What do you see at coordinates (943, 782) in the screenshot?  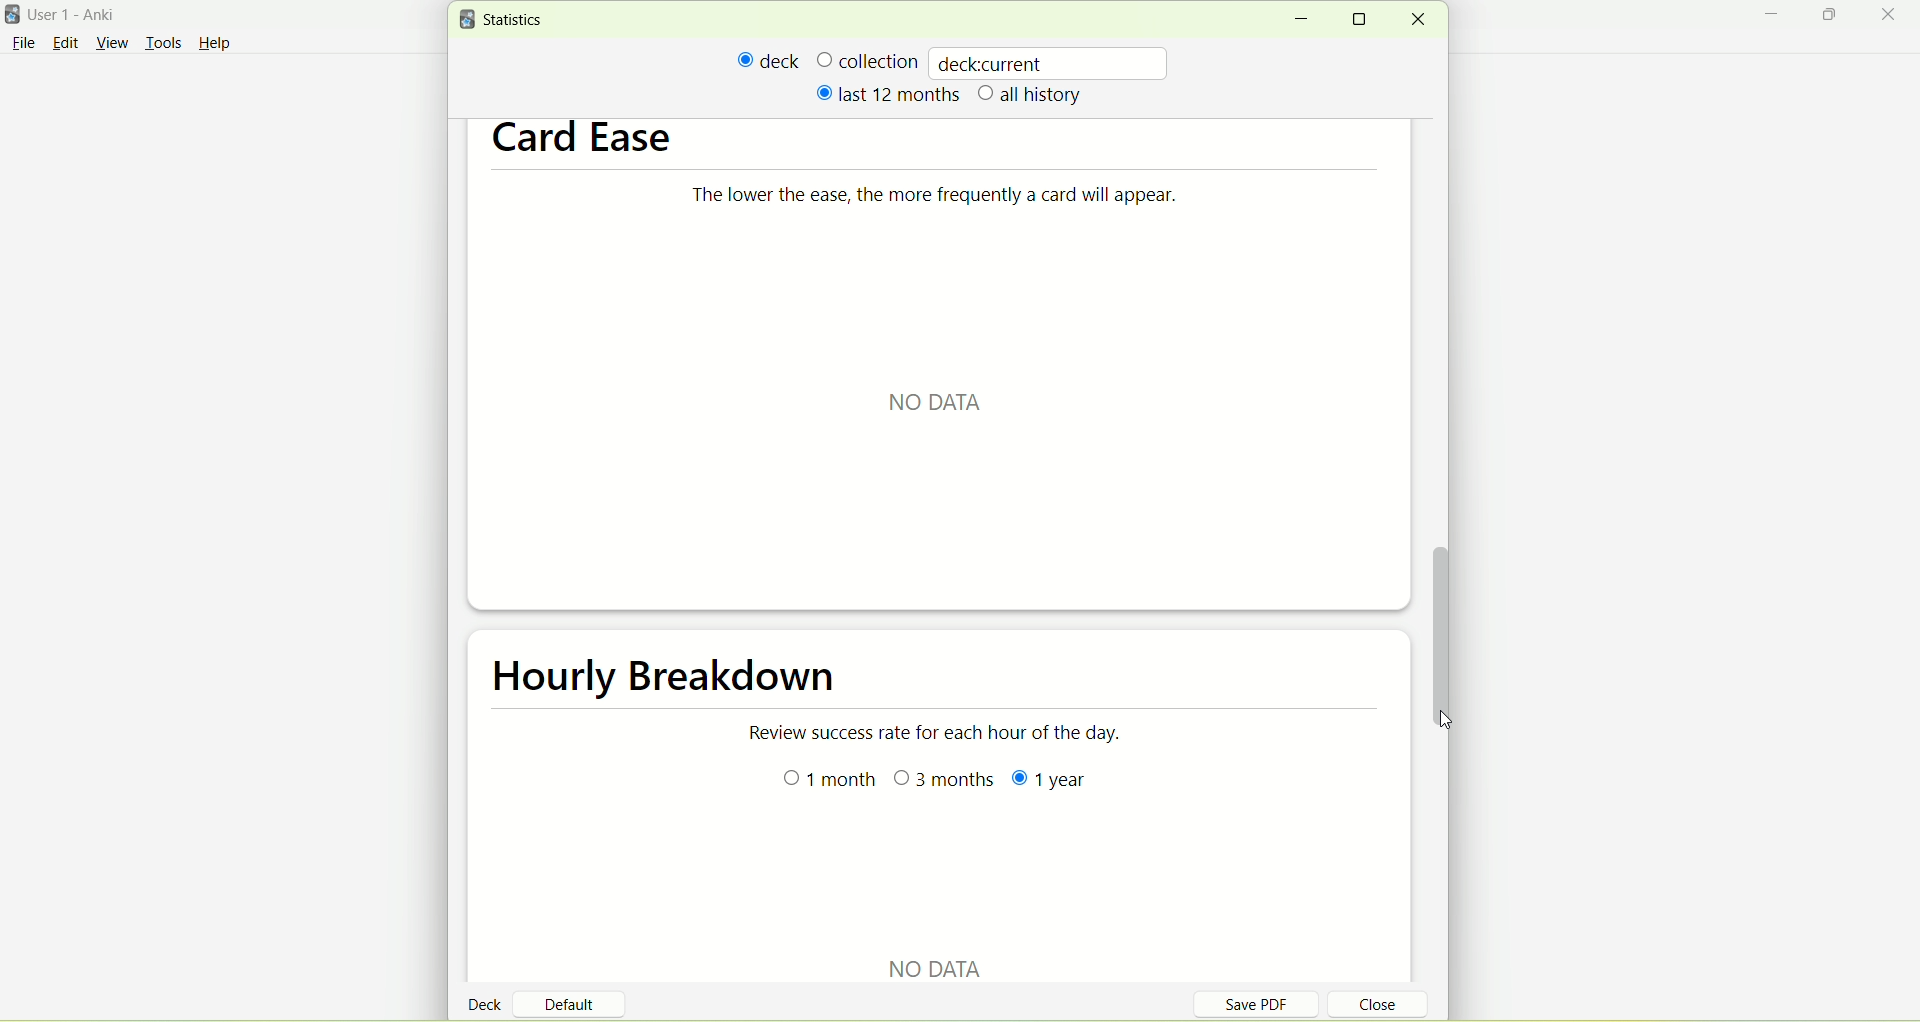 I see `3 months` at bounding box center [943, 782].